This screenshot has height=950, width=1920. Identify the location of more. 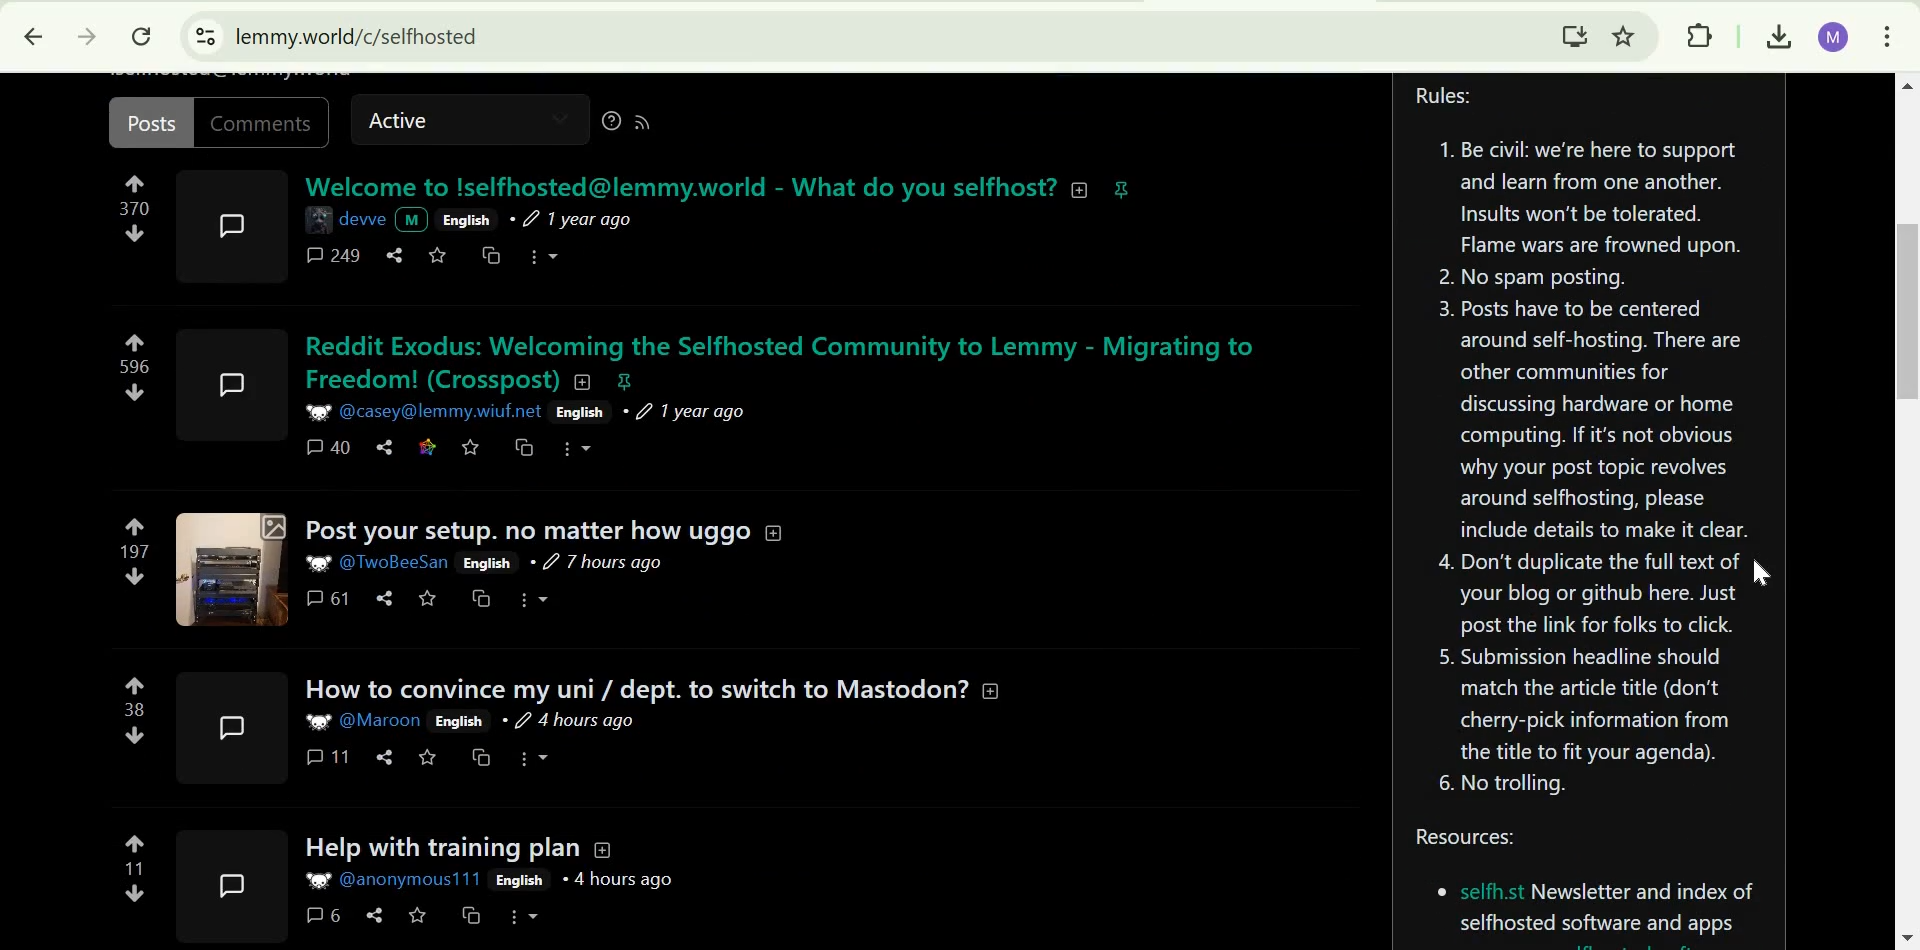
(548, 254).